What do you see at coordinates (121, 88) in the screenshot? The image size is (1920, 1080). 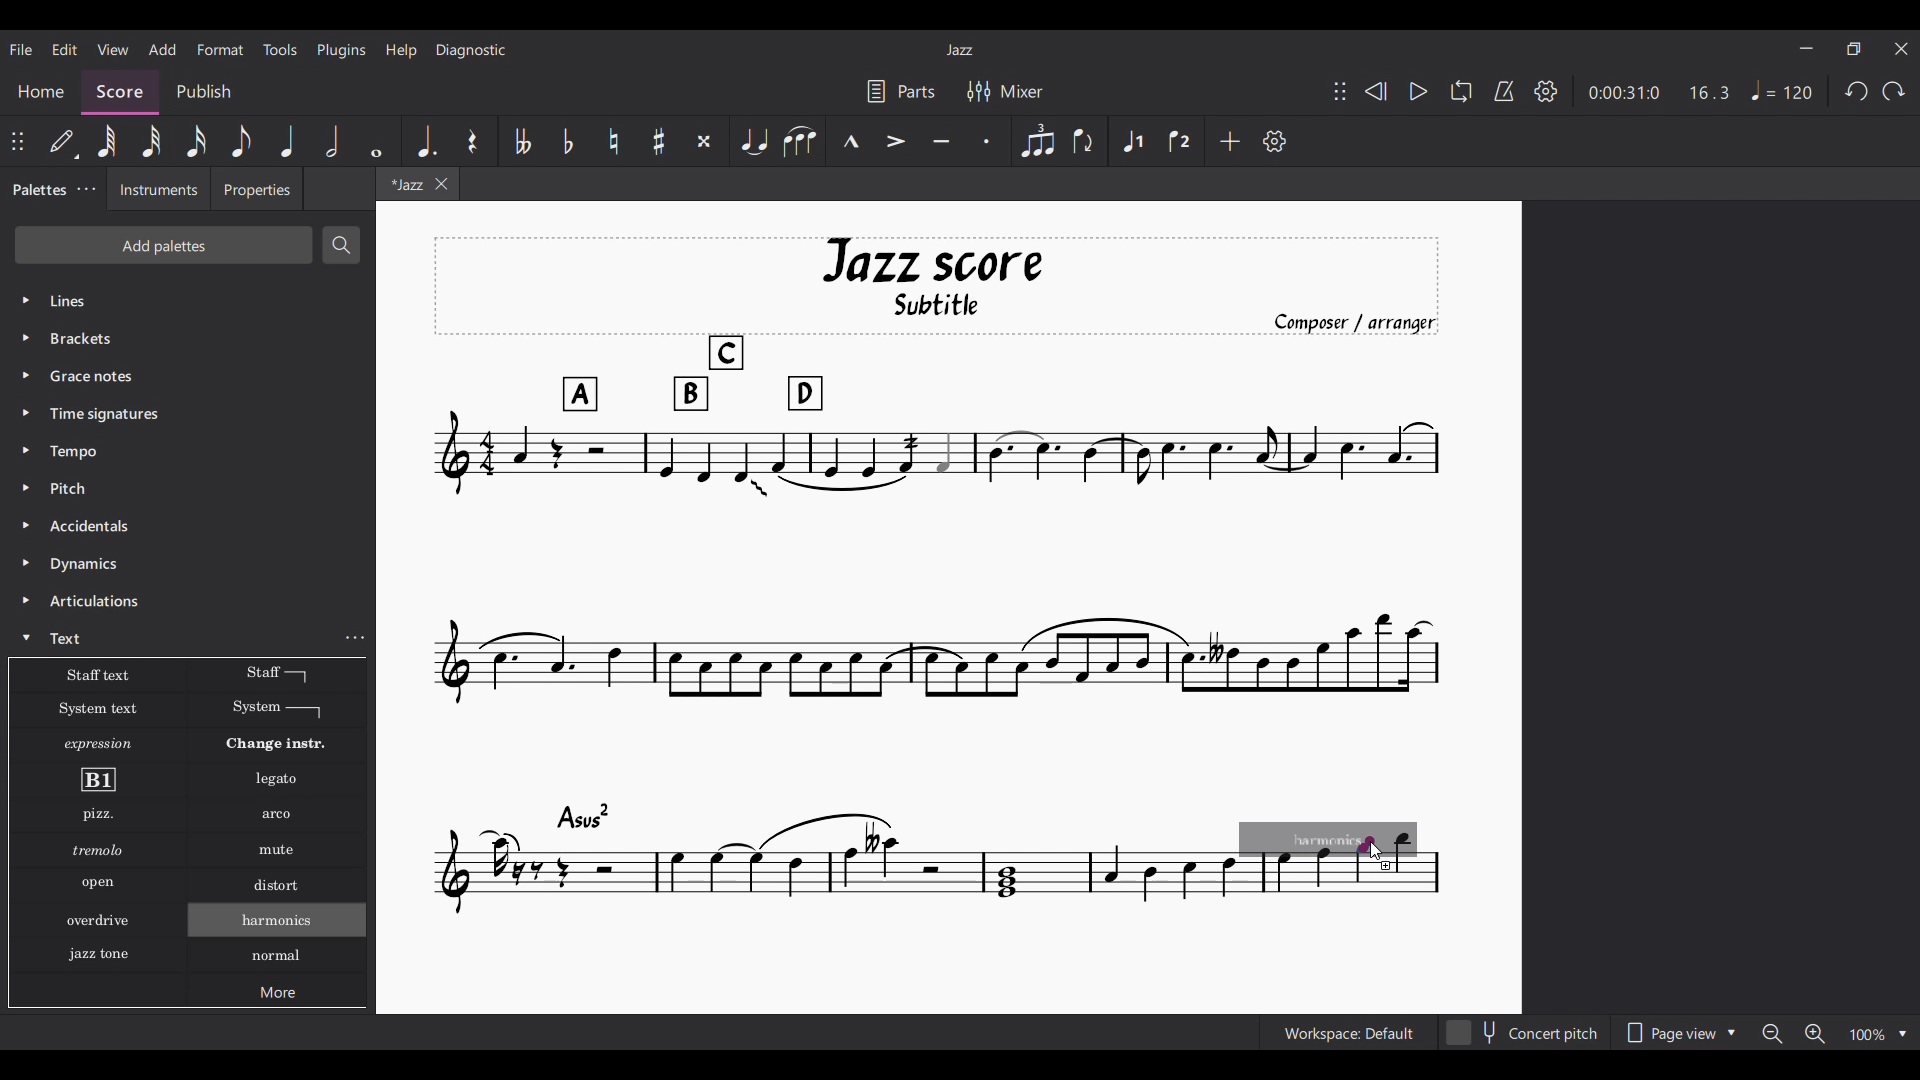 I see `Score, current section highlighted` at bounding box center [121, 88].